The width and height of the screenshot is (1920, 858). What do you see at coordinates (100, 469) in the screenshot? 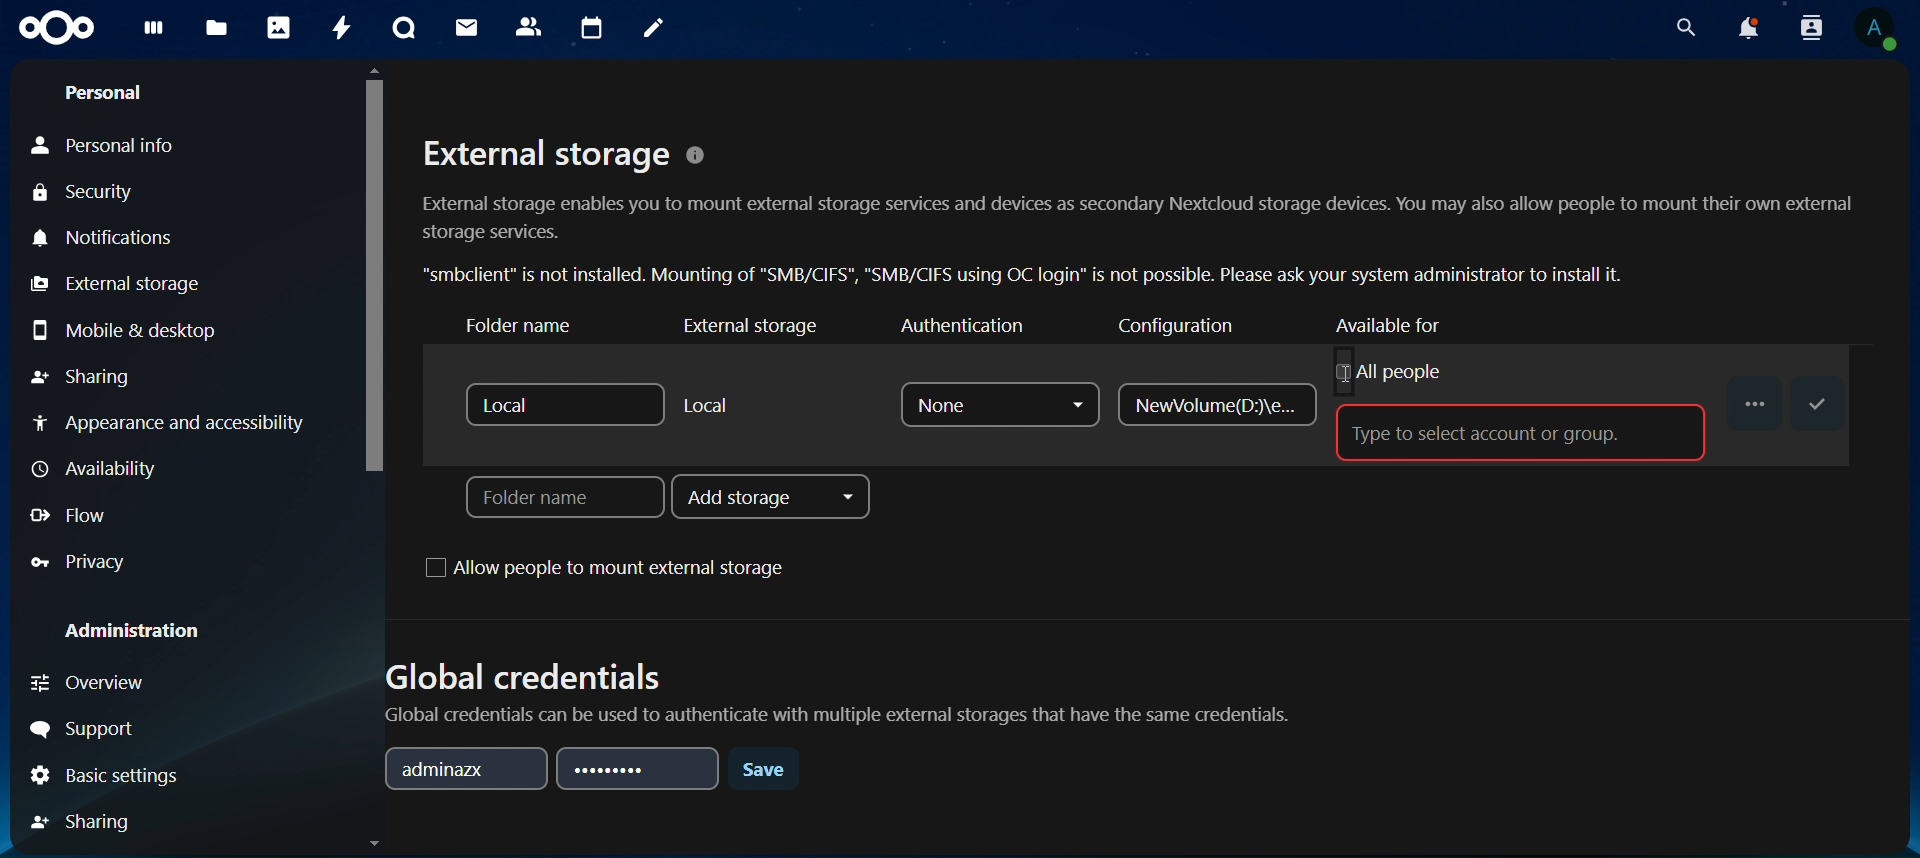
I see `availiabilty` at bounding box center [100, 469].